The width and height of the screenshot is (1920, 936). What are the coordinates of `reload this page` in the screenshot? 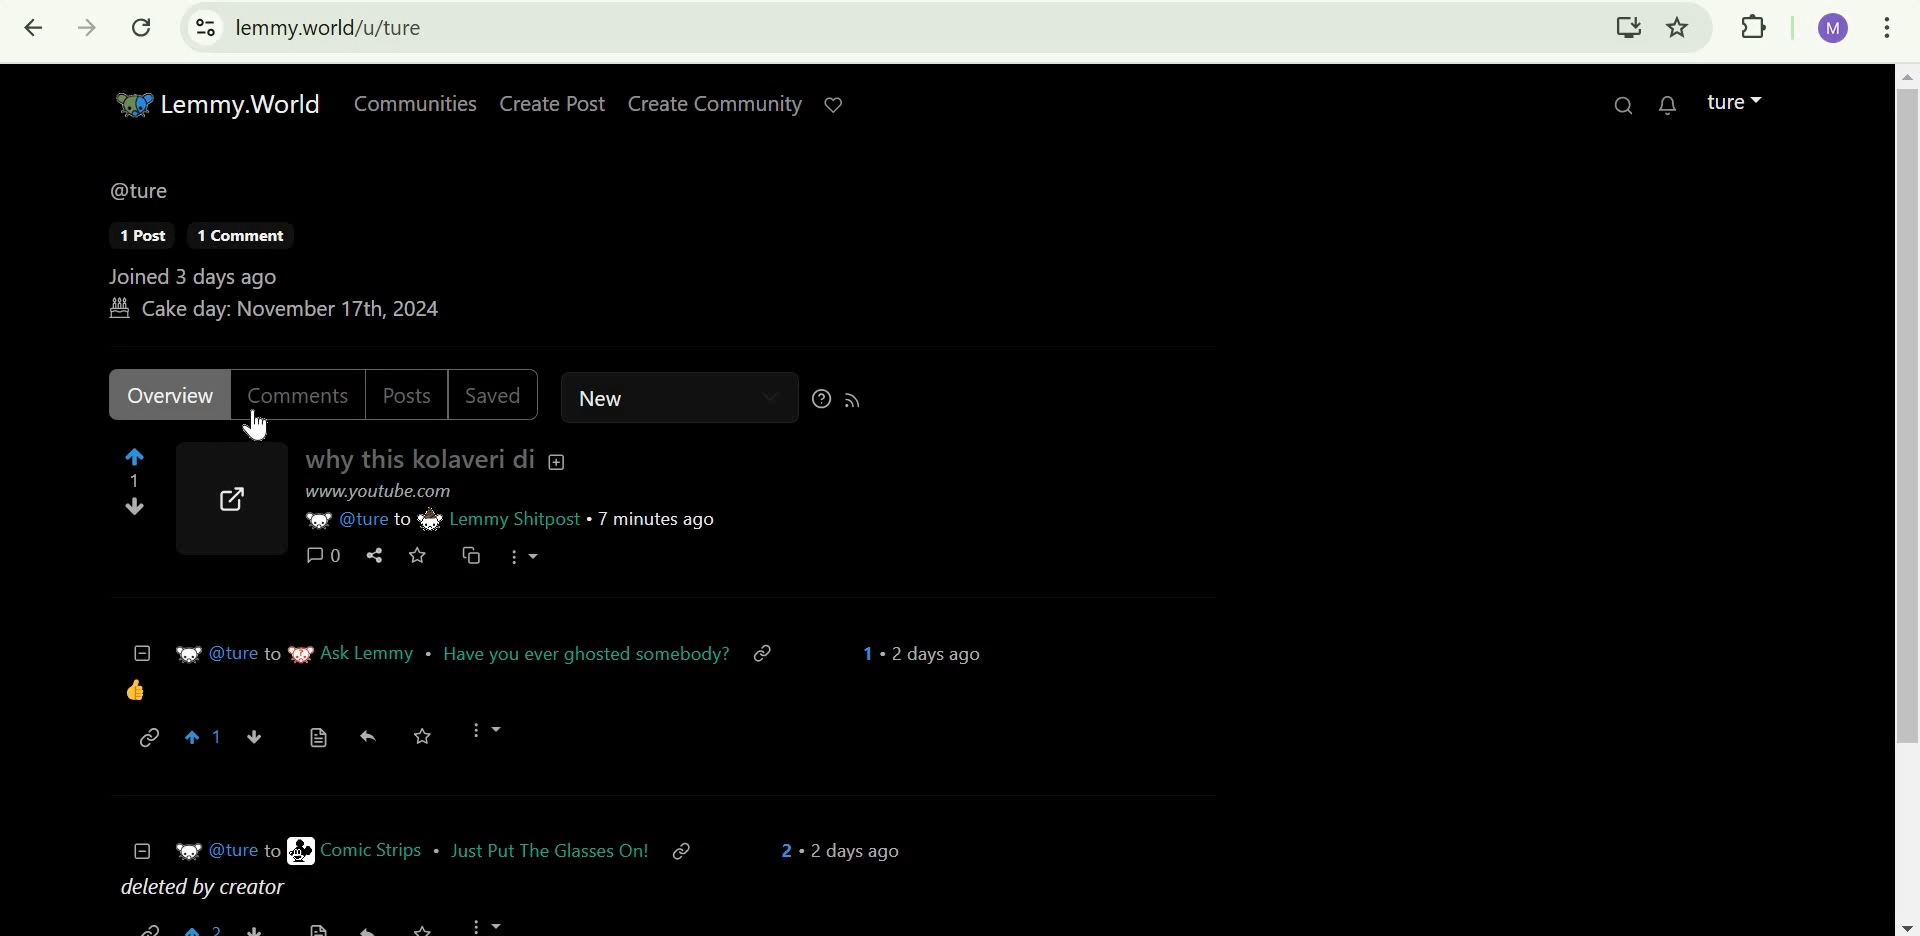 It's located at (142, 27).